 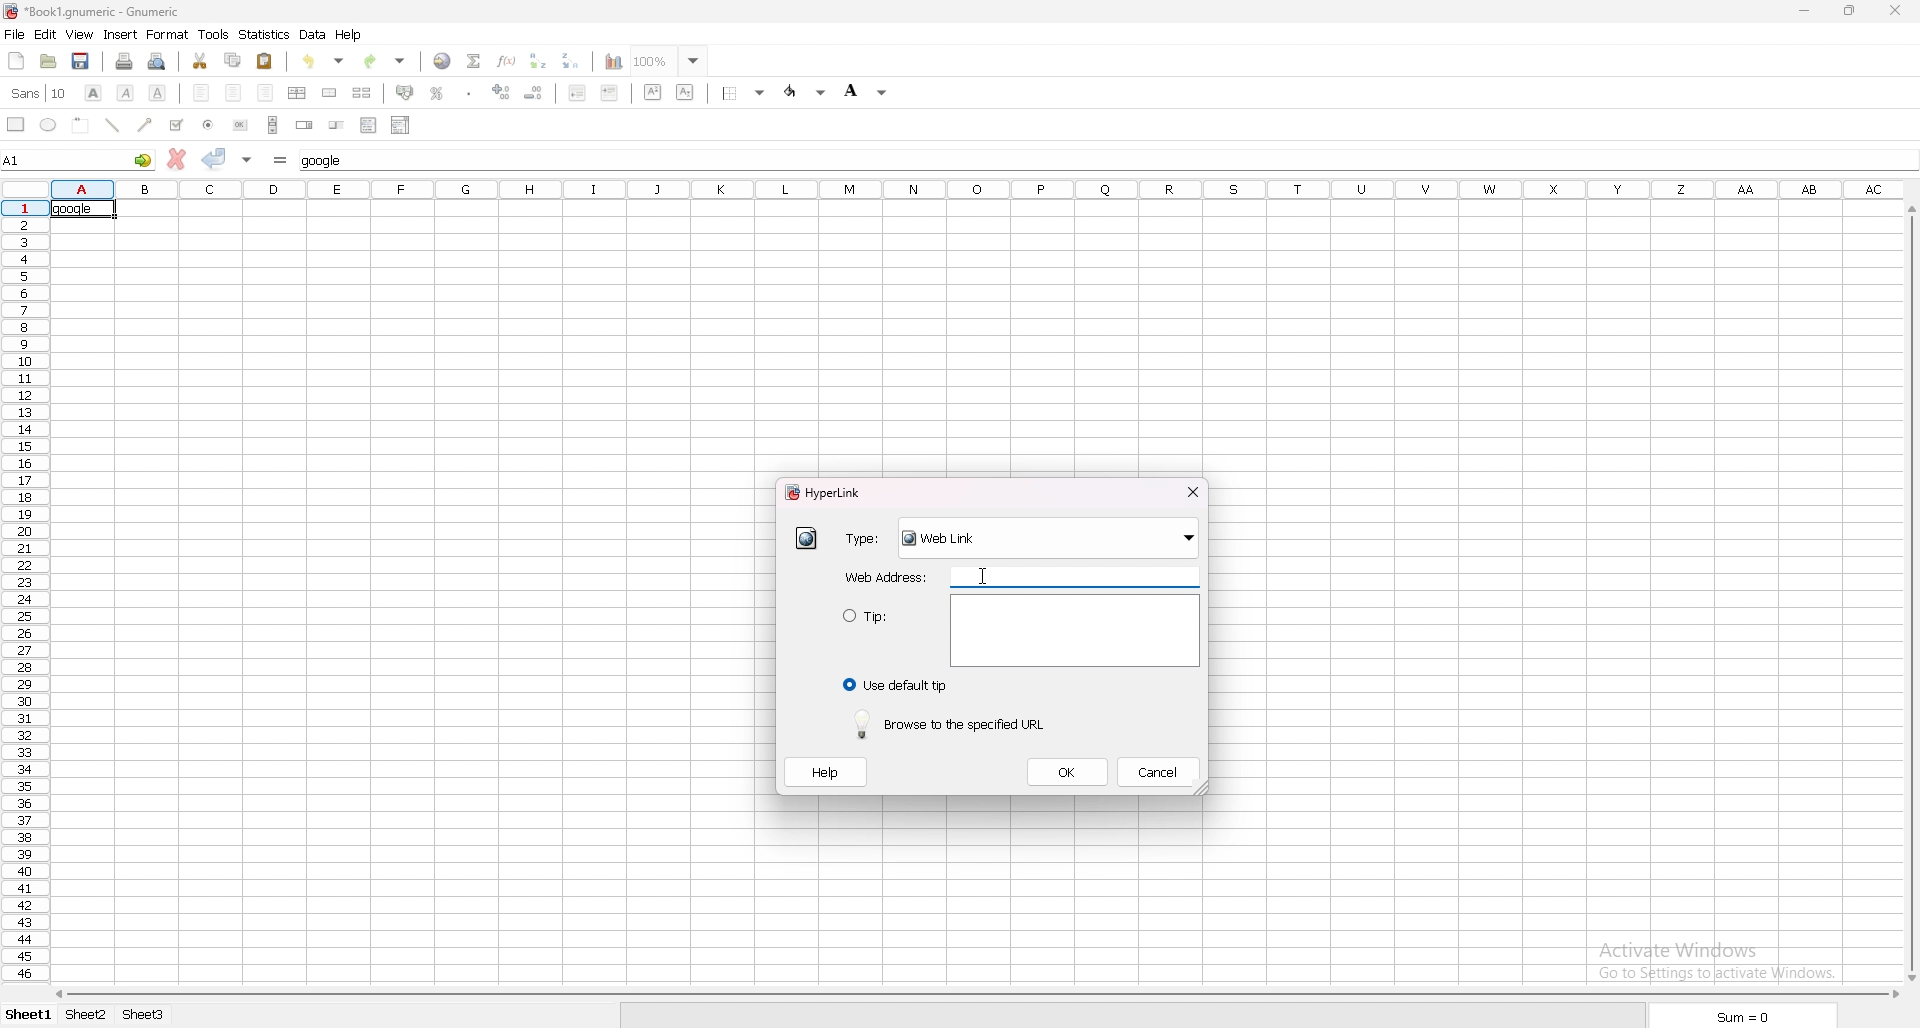 I want to click on sum = 0, so click(x=1748, y=1016).